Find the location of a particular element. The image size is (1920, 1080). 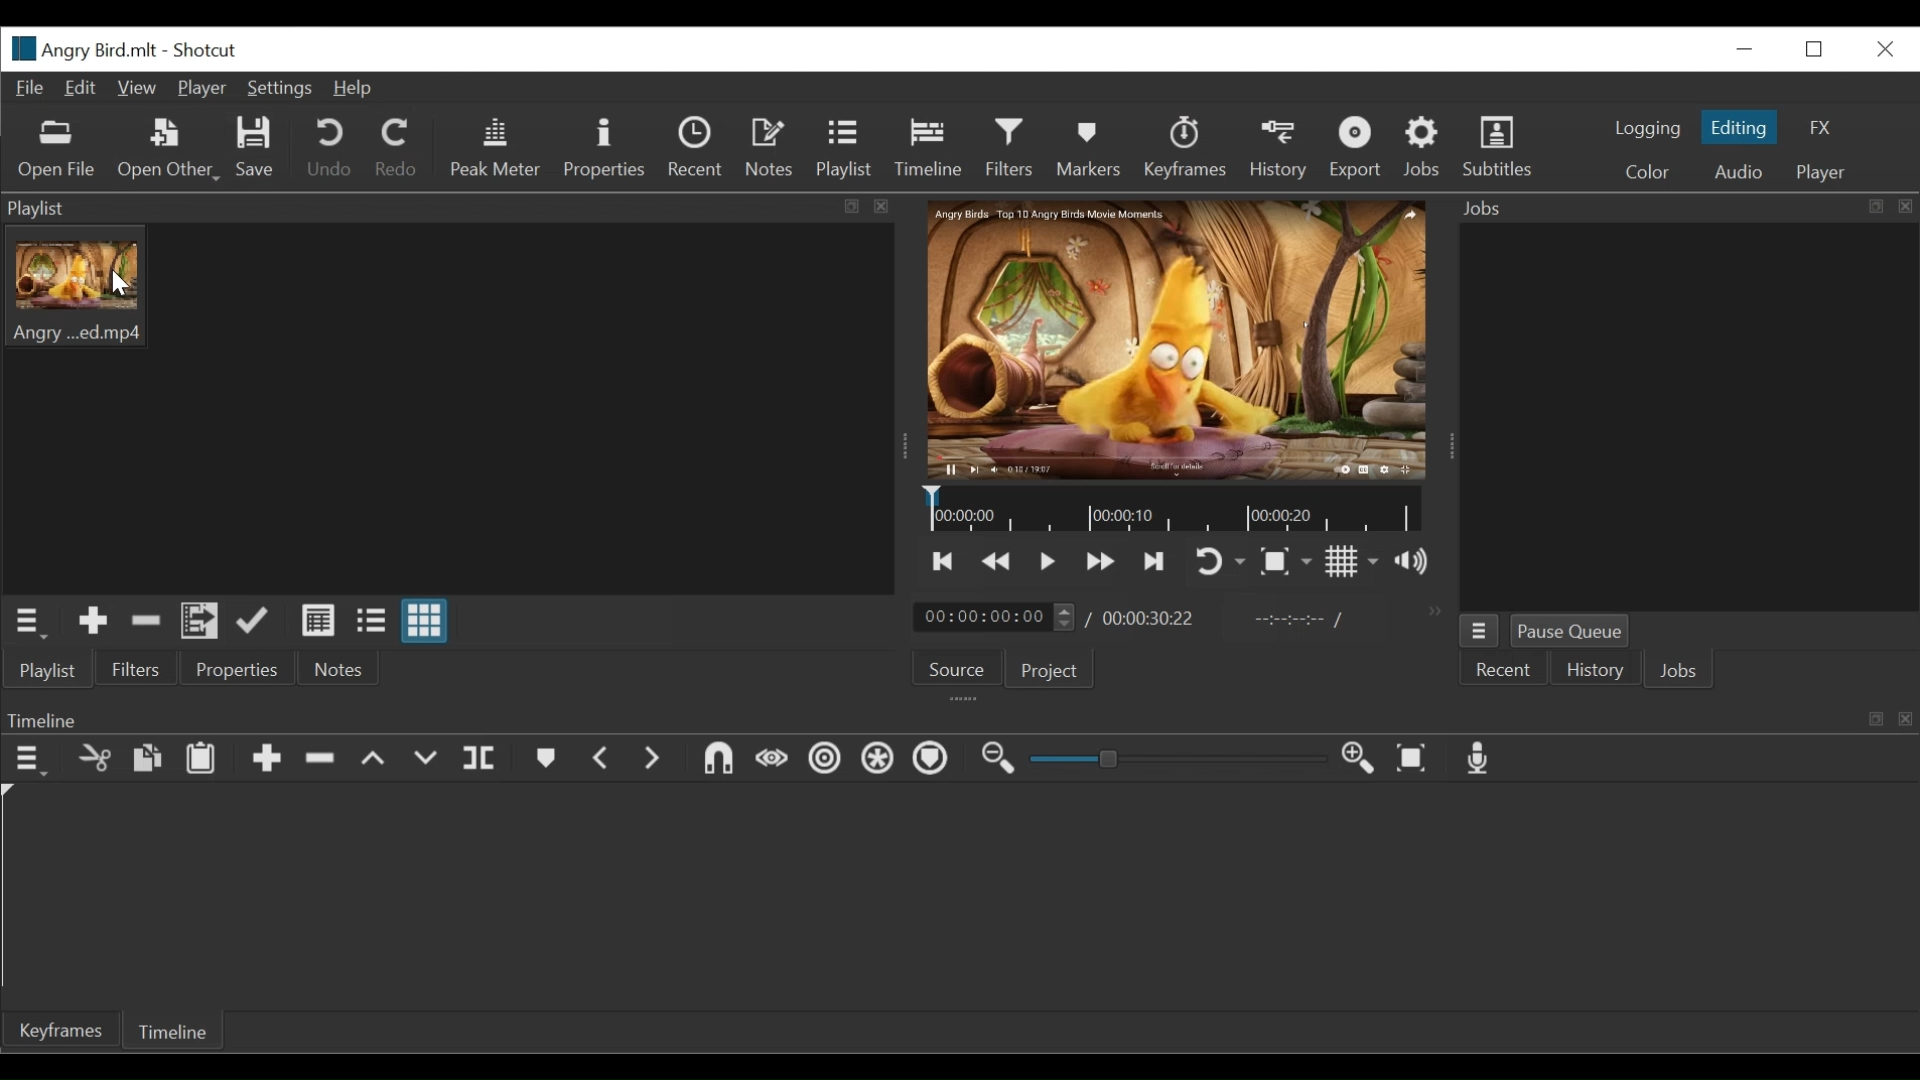

Save is located at coordinates (256, 148).